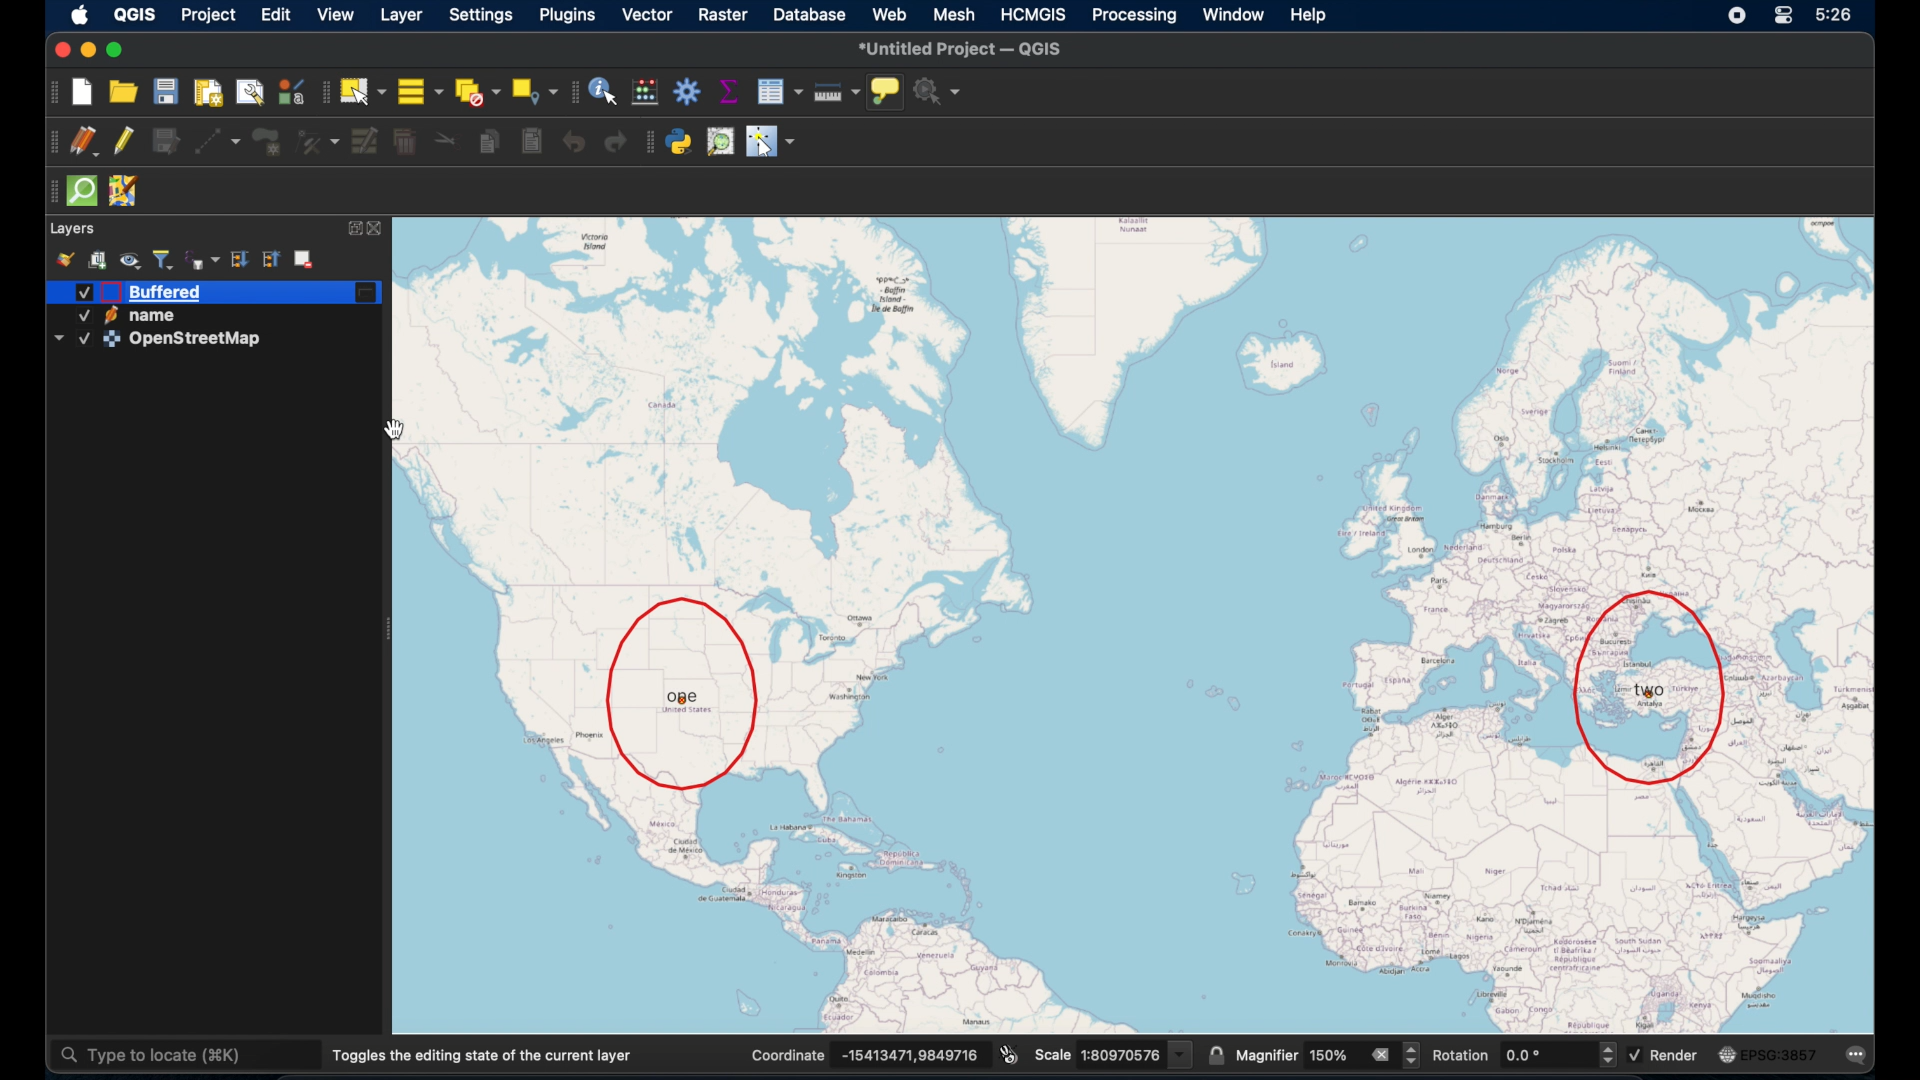 This screenshot has width=1920, height=1080. I want to click on show statistical summary, so click(728, 88).